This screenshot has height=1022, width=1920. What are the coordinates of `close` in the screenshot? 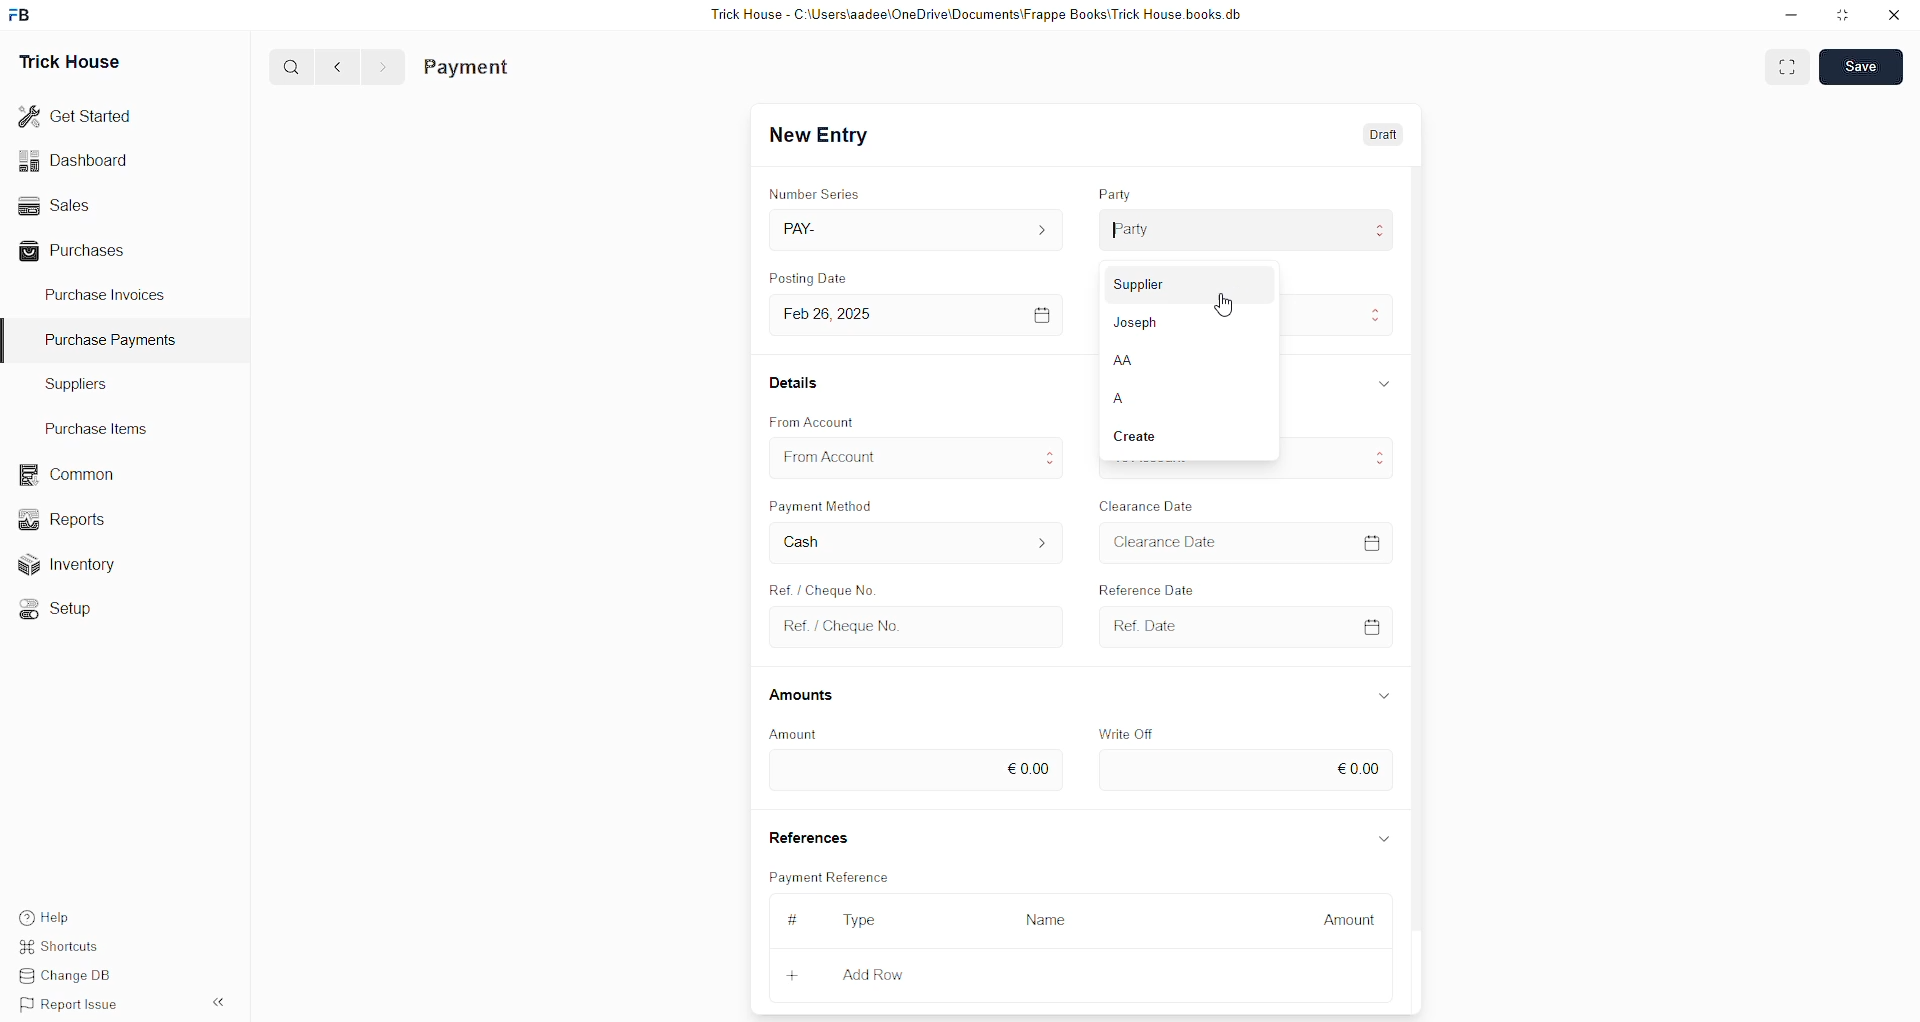 It's located at (1894, 15).